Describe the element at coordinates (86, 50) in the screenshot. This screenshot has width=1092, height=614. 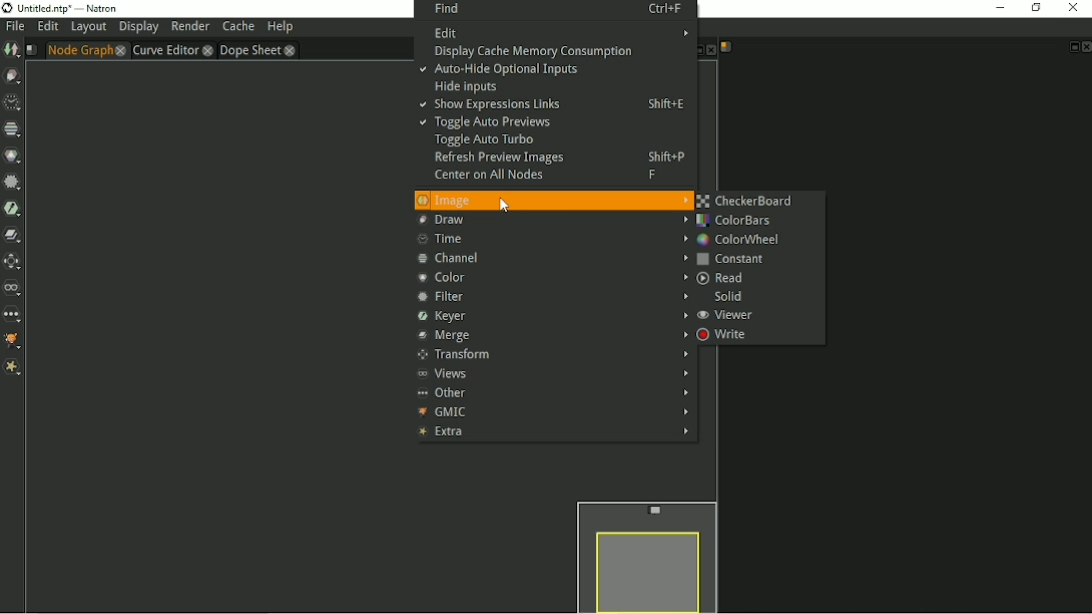
I see `Node graph` at that location.